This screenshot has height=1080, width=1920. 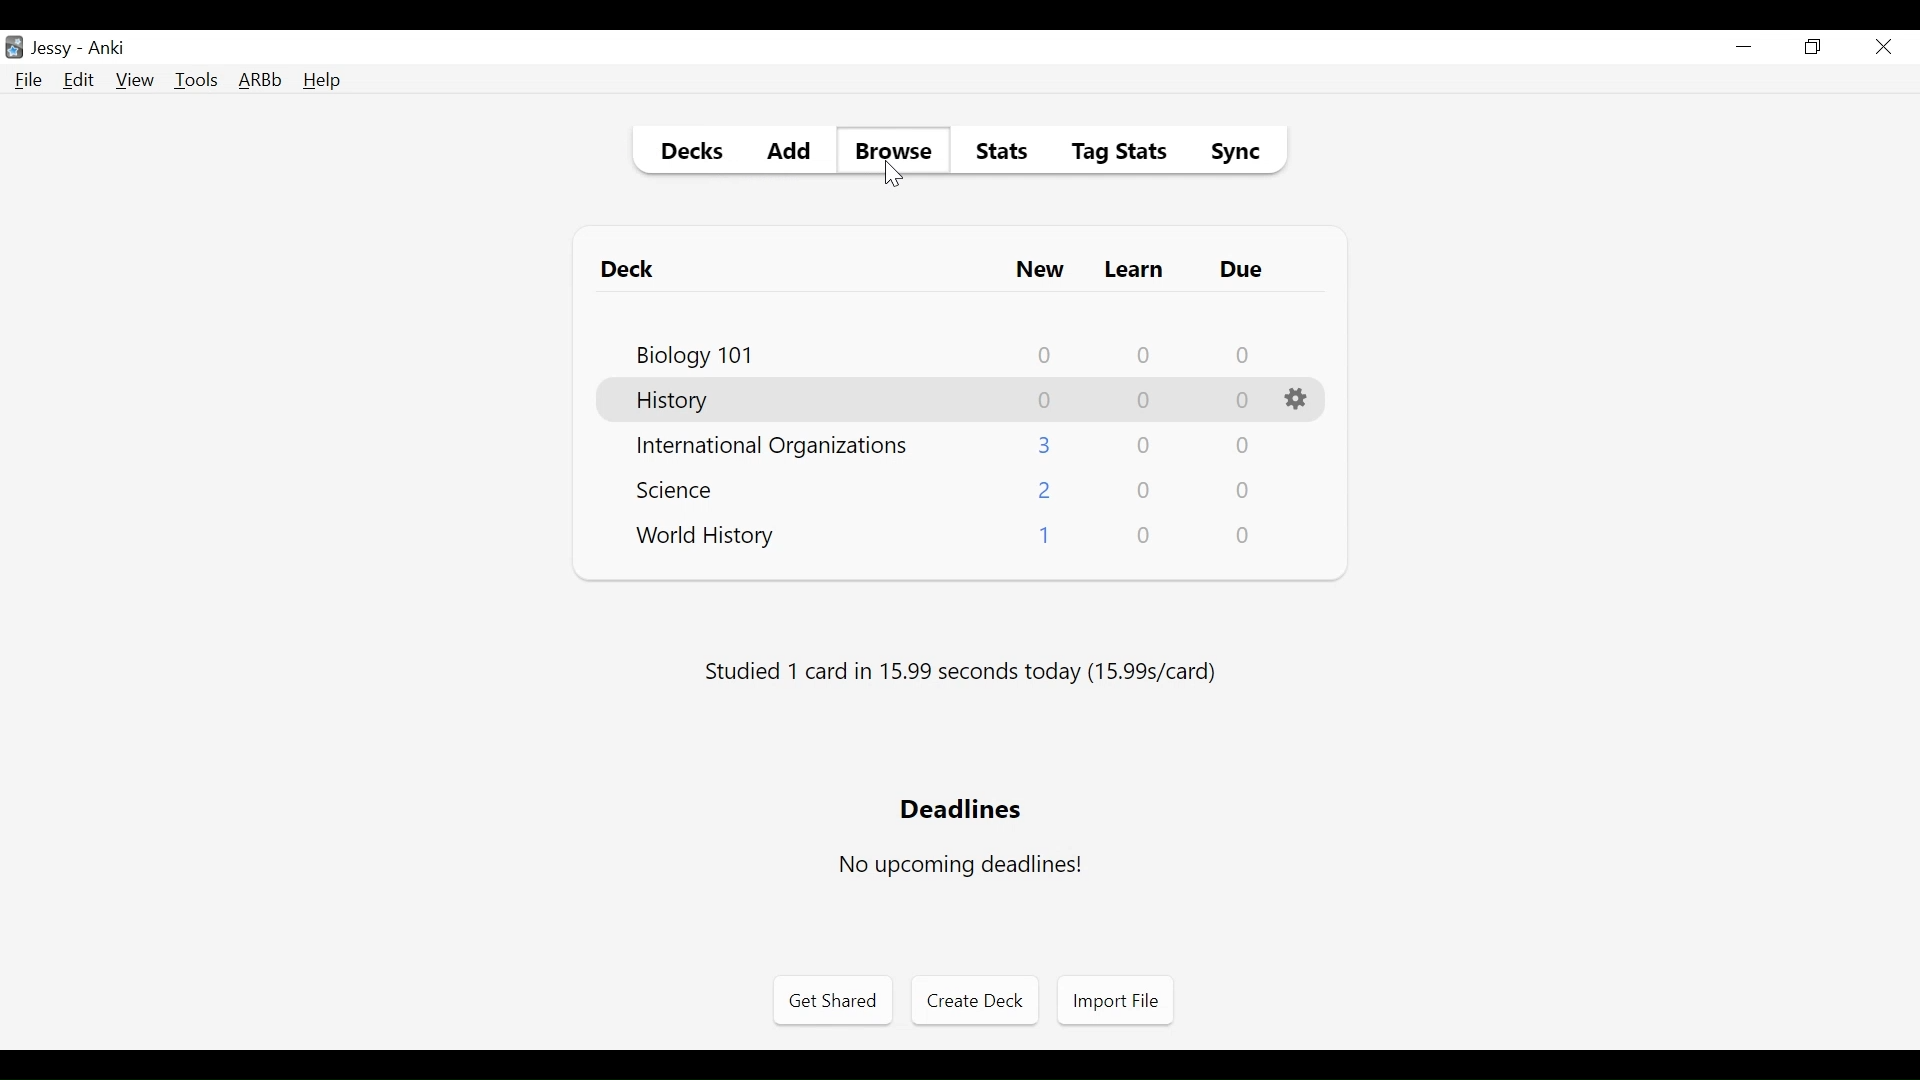 What do you see at coordinates (671, 491) in the screenshot?
I see `Deck Name` at bounding box center [671, 491].